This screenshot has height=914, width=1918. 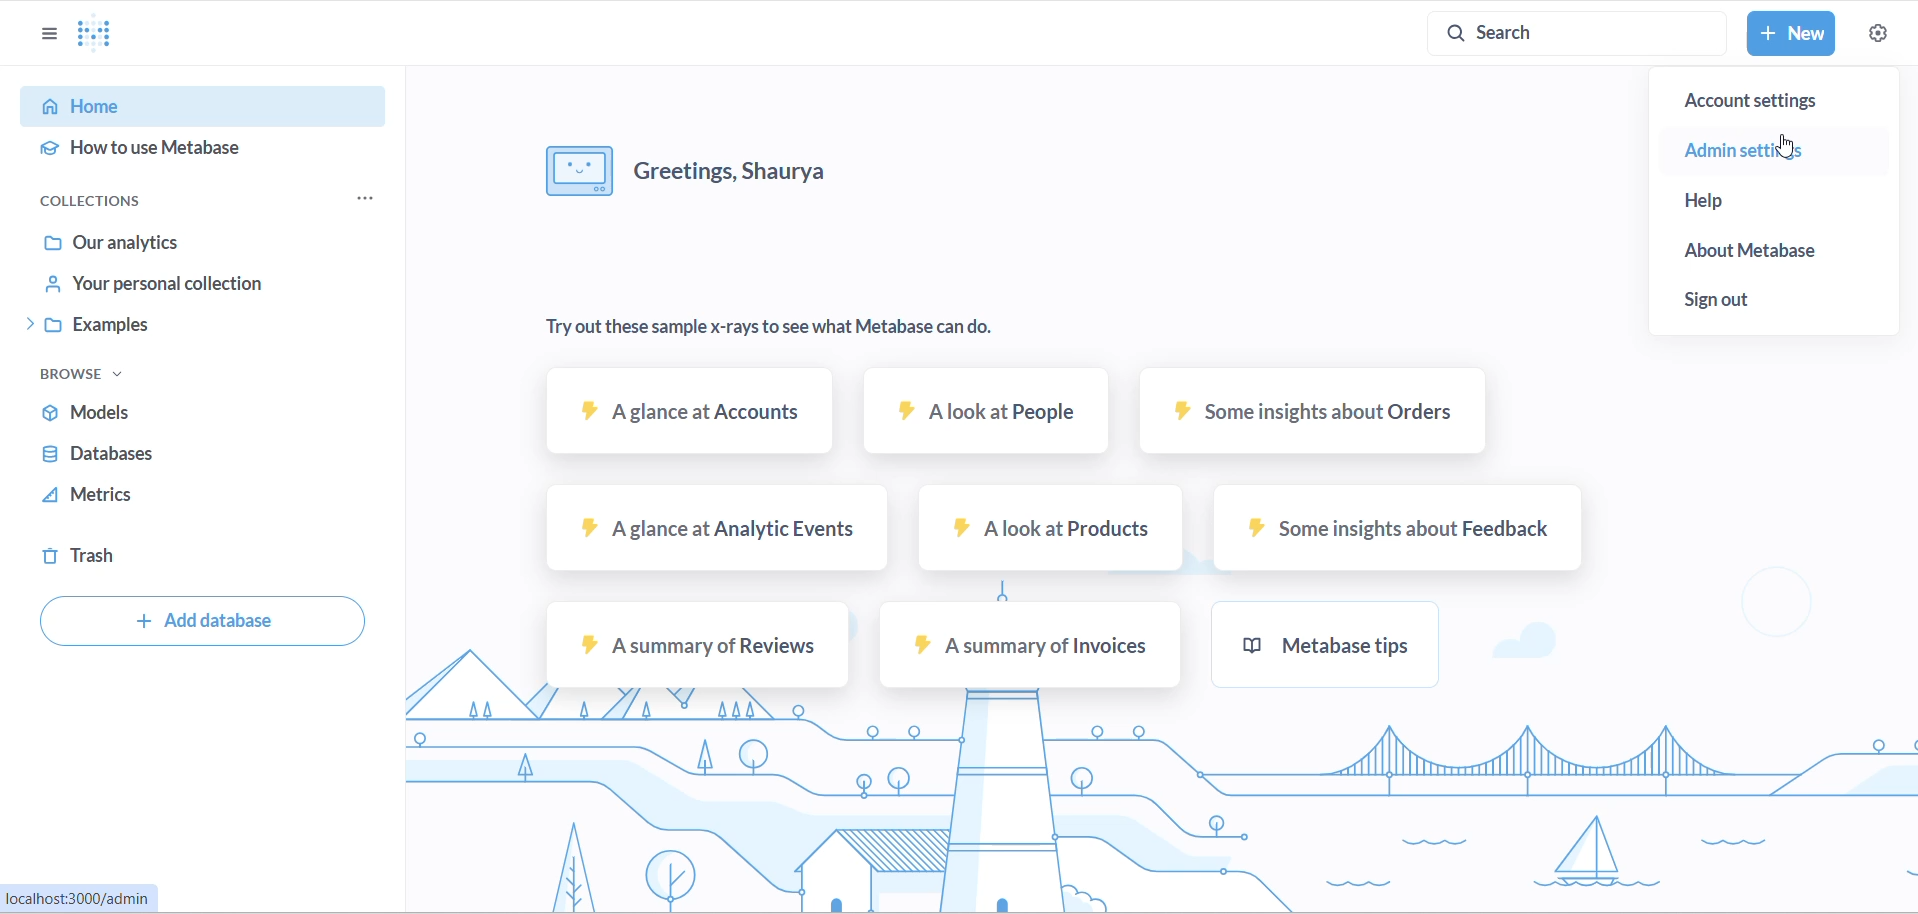 I want to click on examples, so click(x=174, y=328).